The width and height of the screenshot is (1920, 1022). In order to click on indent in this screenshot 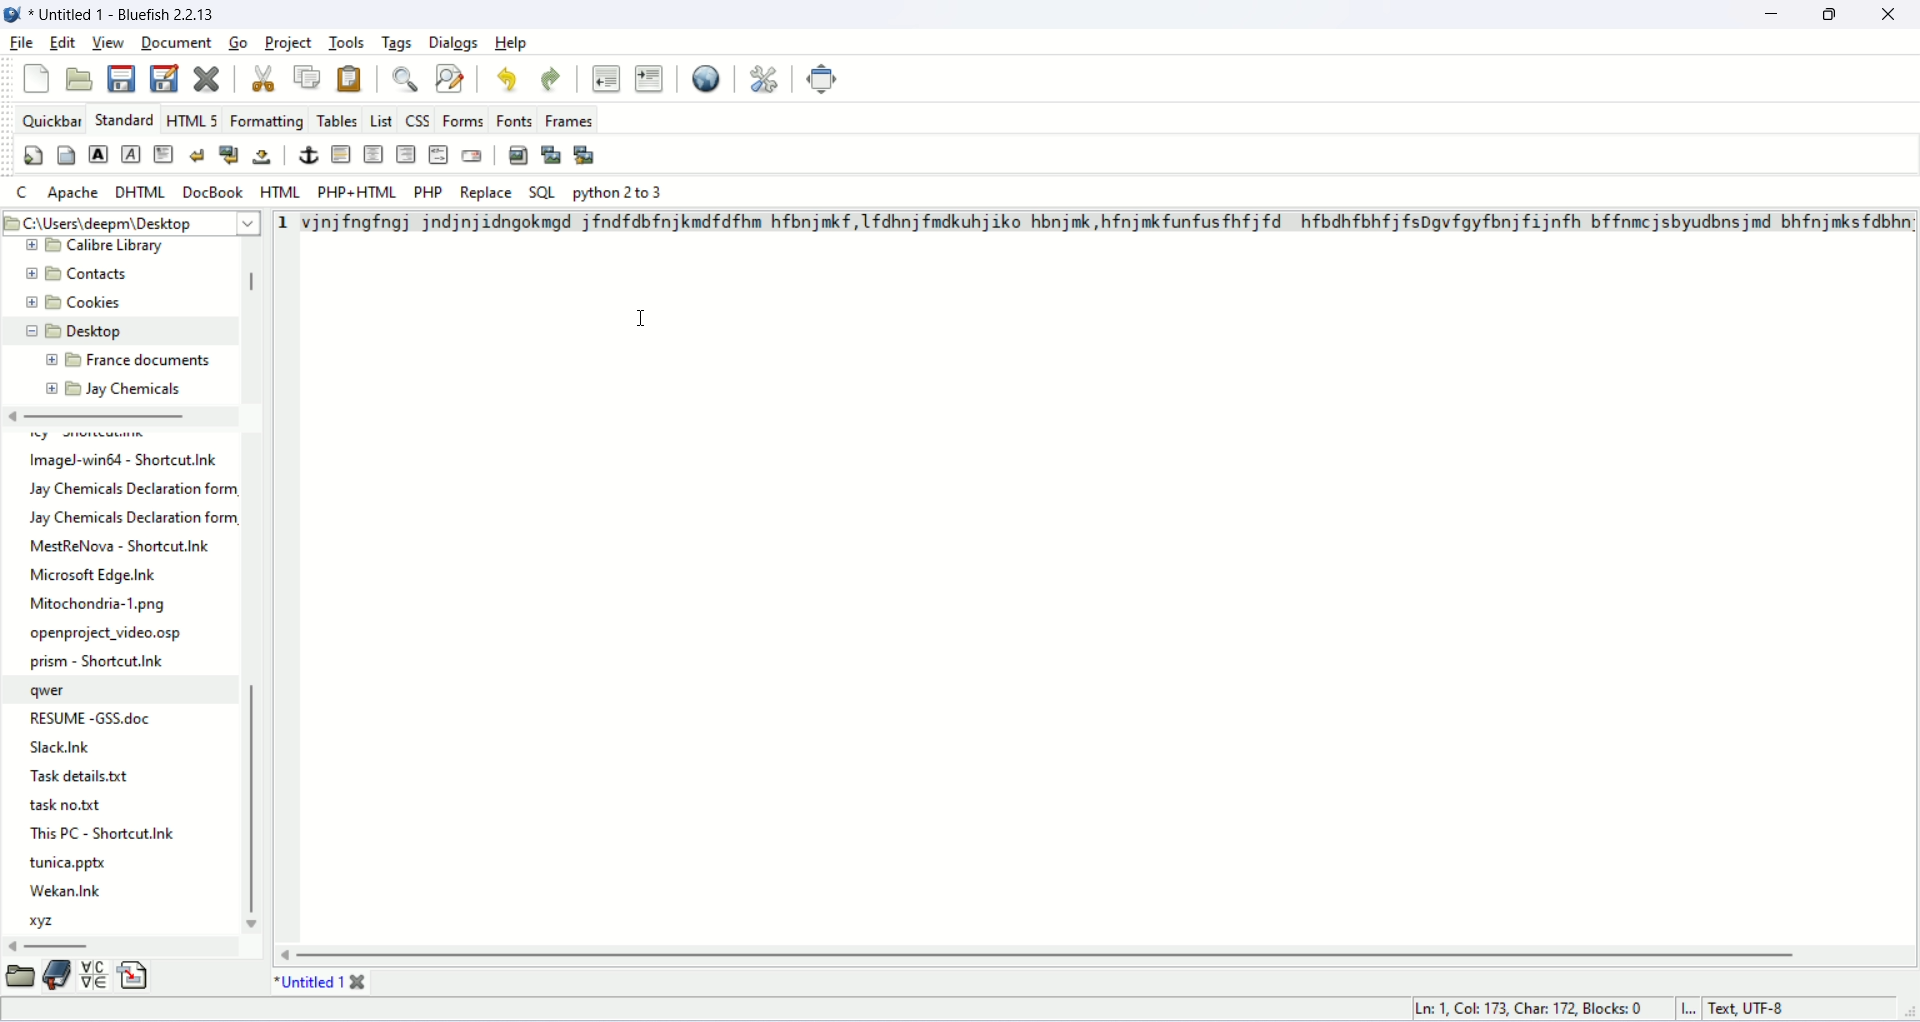, I will do `click(648, 78)`.